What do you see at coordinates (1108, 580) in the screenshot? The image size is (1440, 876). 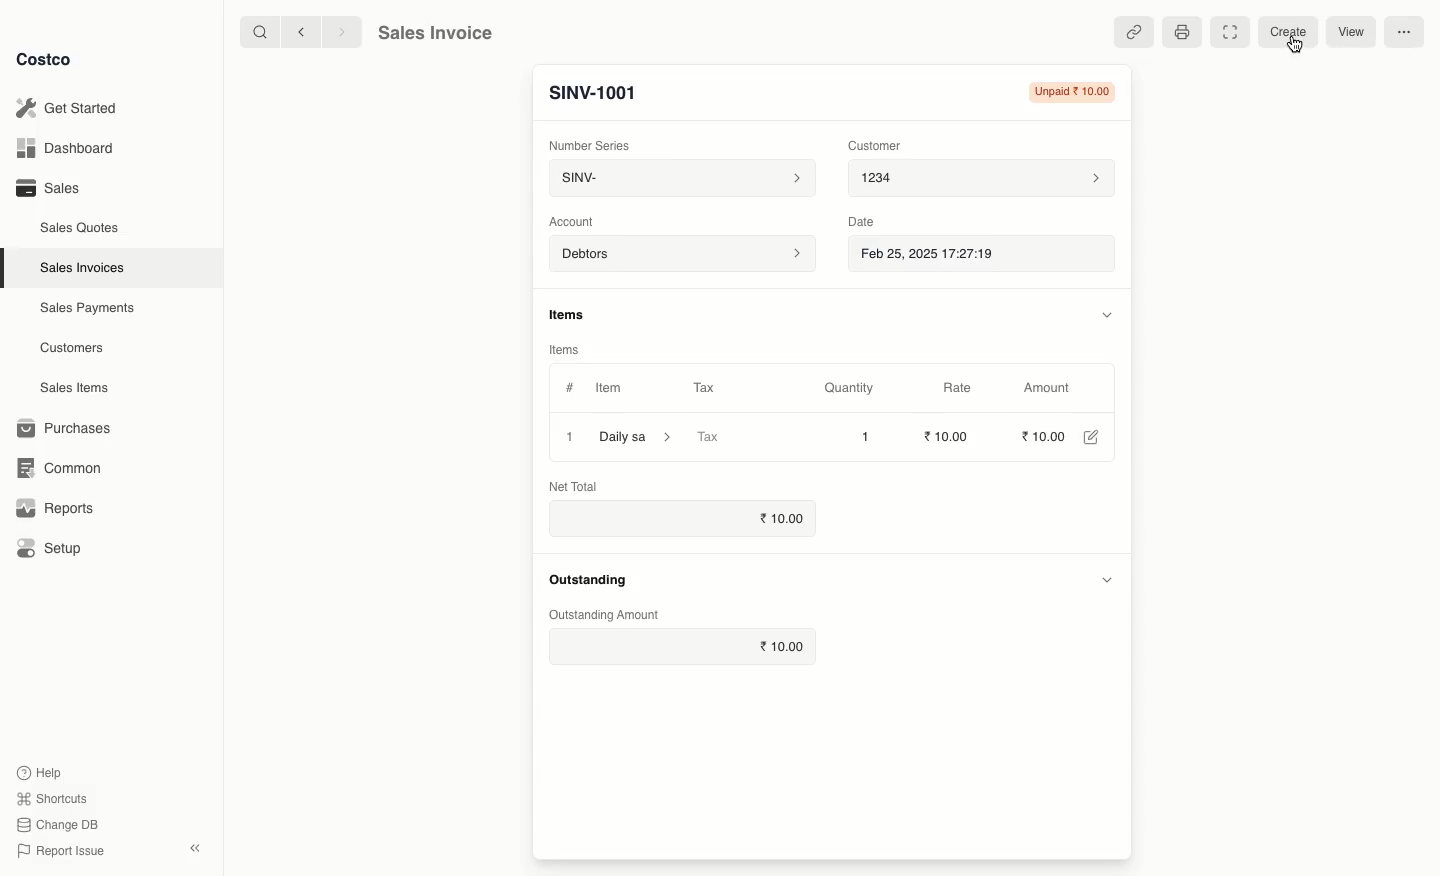 I see `Hide` at bounding box center [1108, 580].